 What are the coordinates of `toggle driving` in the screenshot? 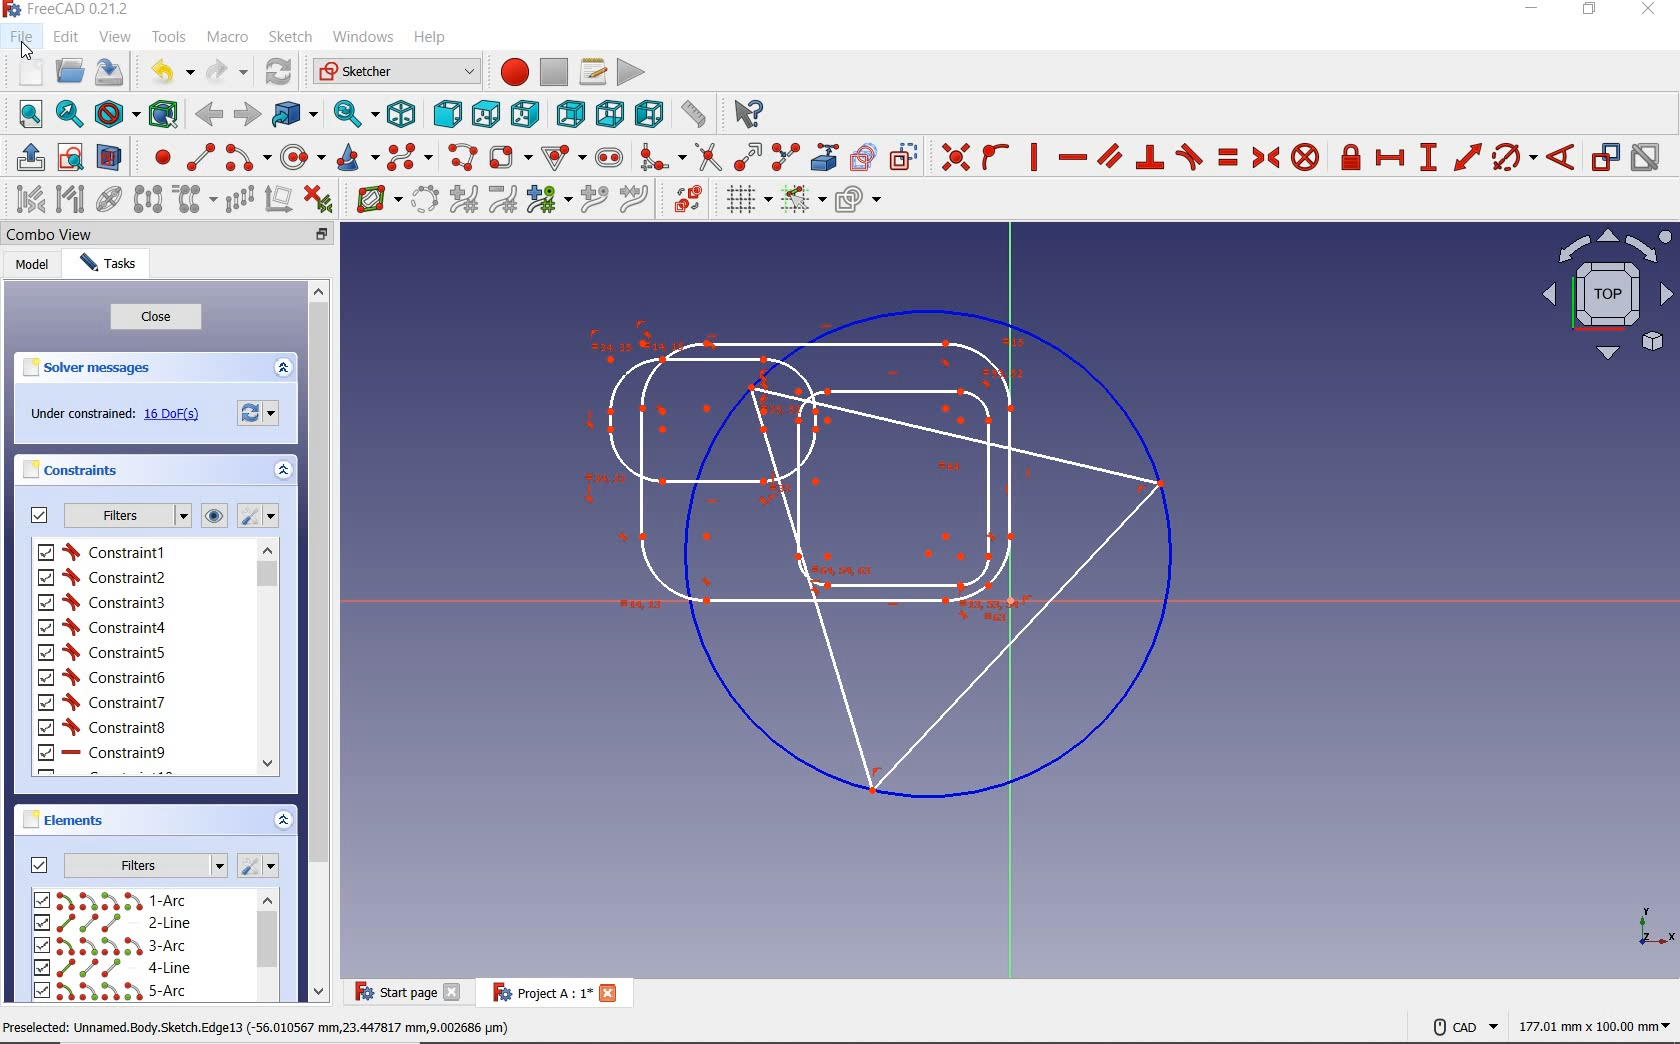 It's located at (1605, 157).